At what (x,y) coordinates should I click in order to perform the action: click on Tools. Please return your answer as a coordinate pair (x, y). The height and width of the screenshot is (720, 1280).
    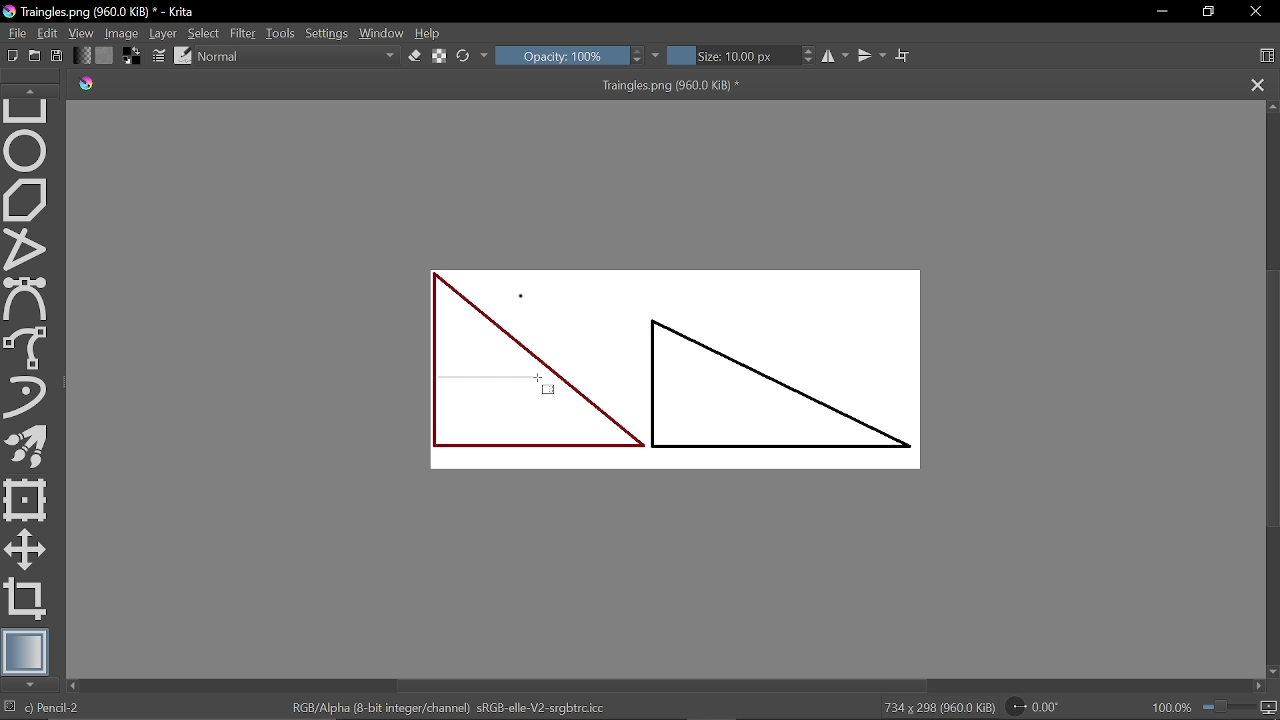
    Looking at the image, I should click on (282, 33).